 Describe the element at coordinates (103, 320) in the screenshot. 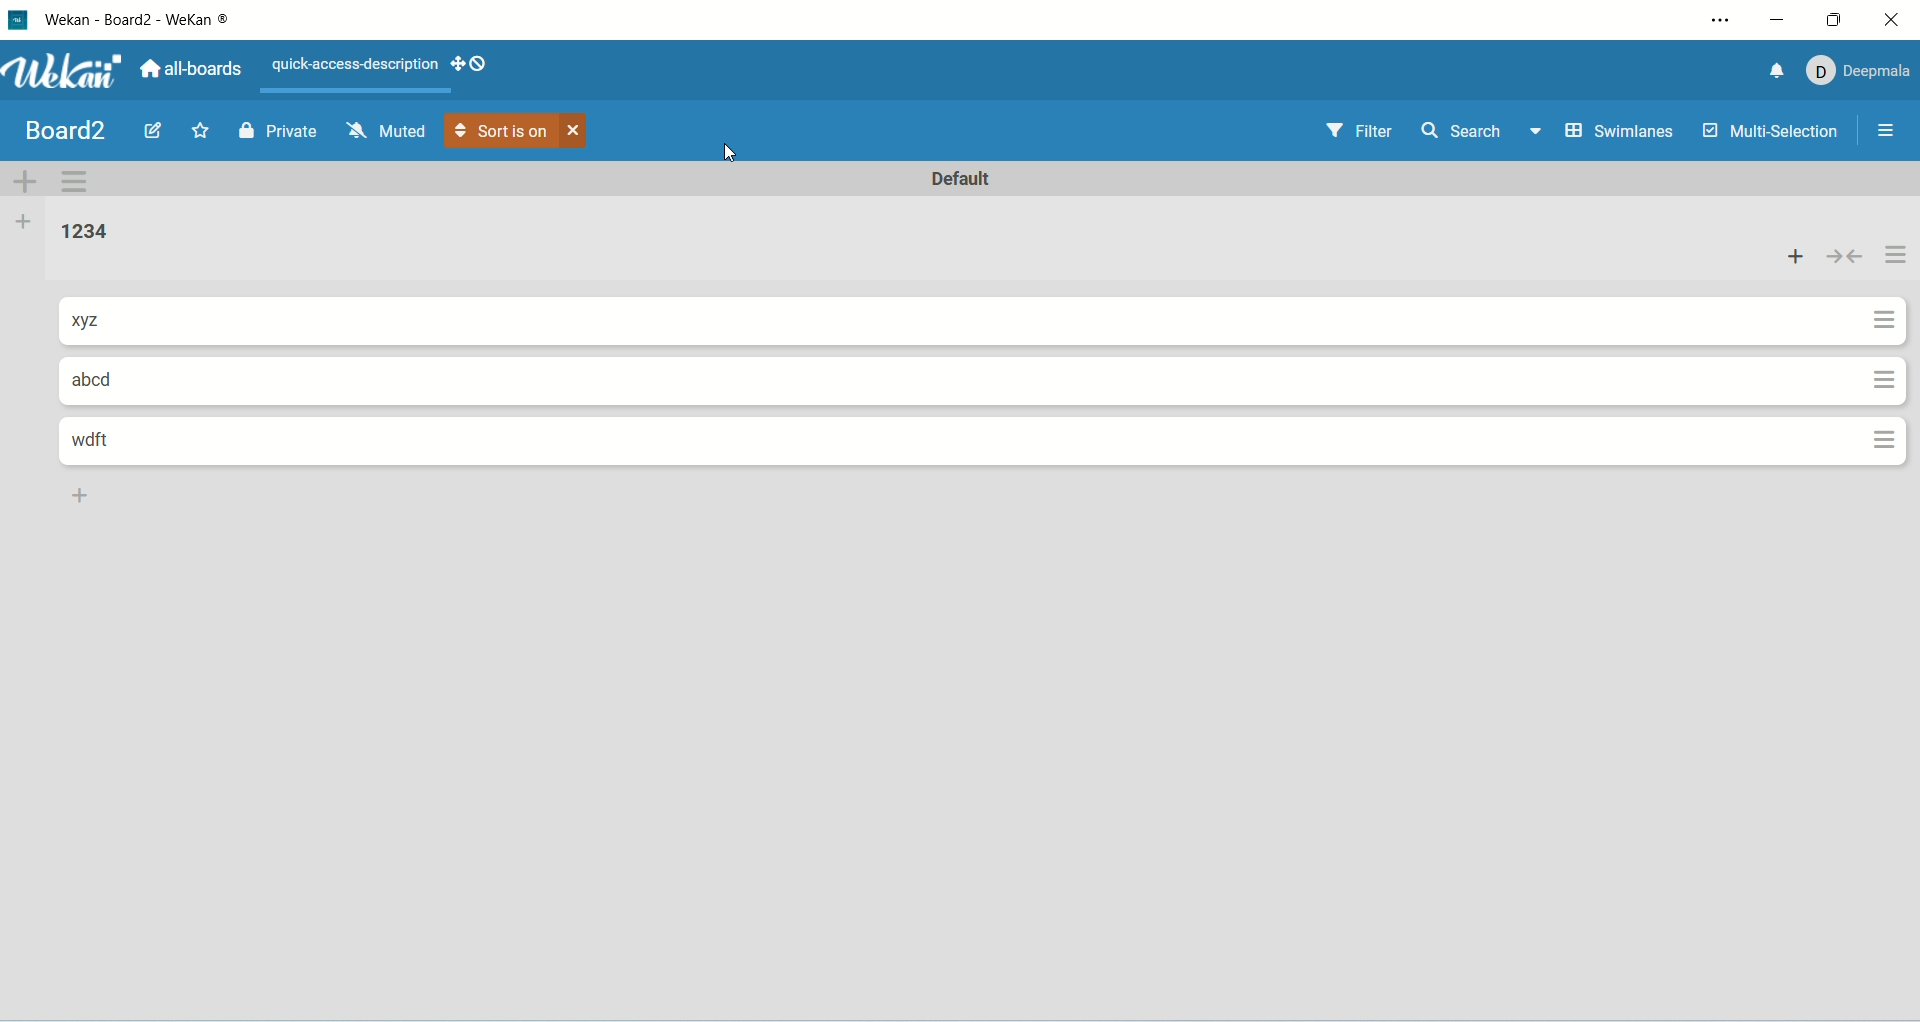

I see `card title` at that location.